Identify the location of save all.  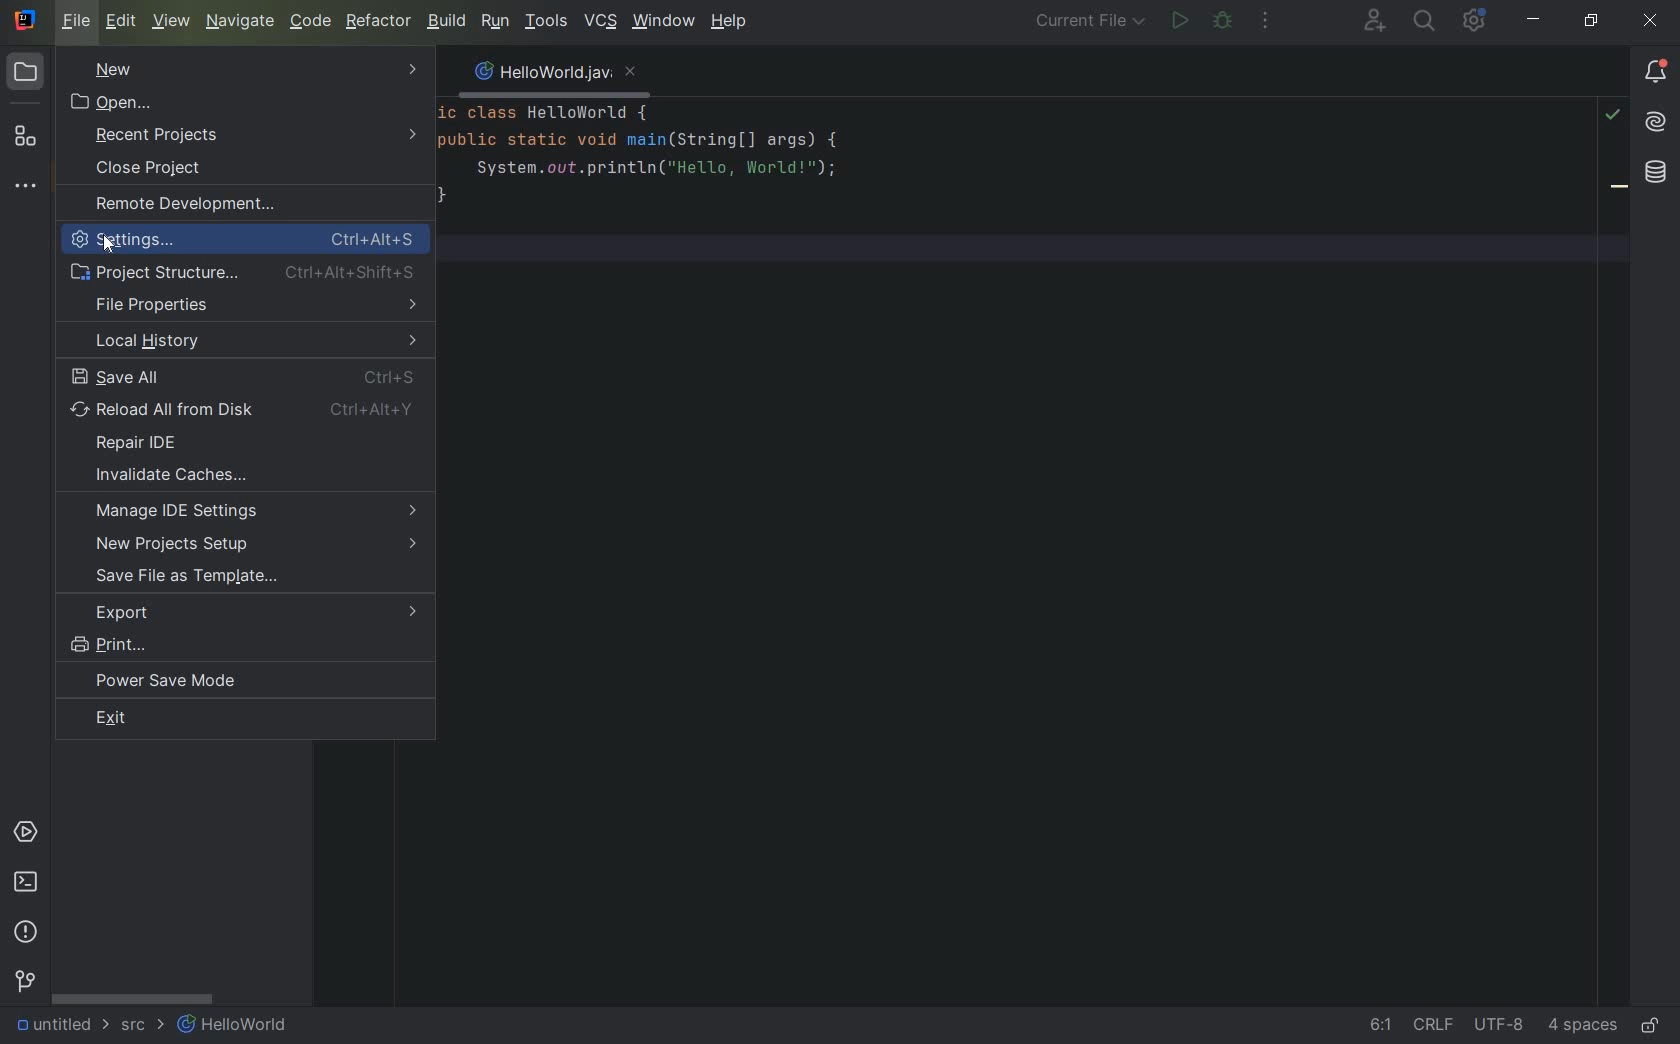
(247, 378).